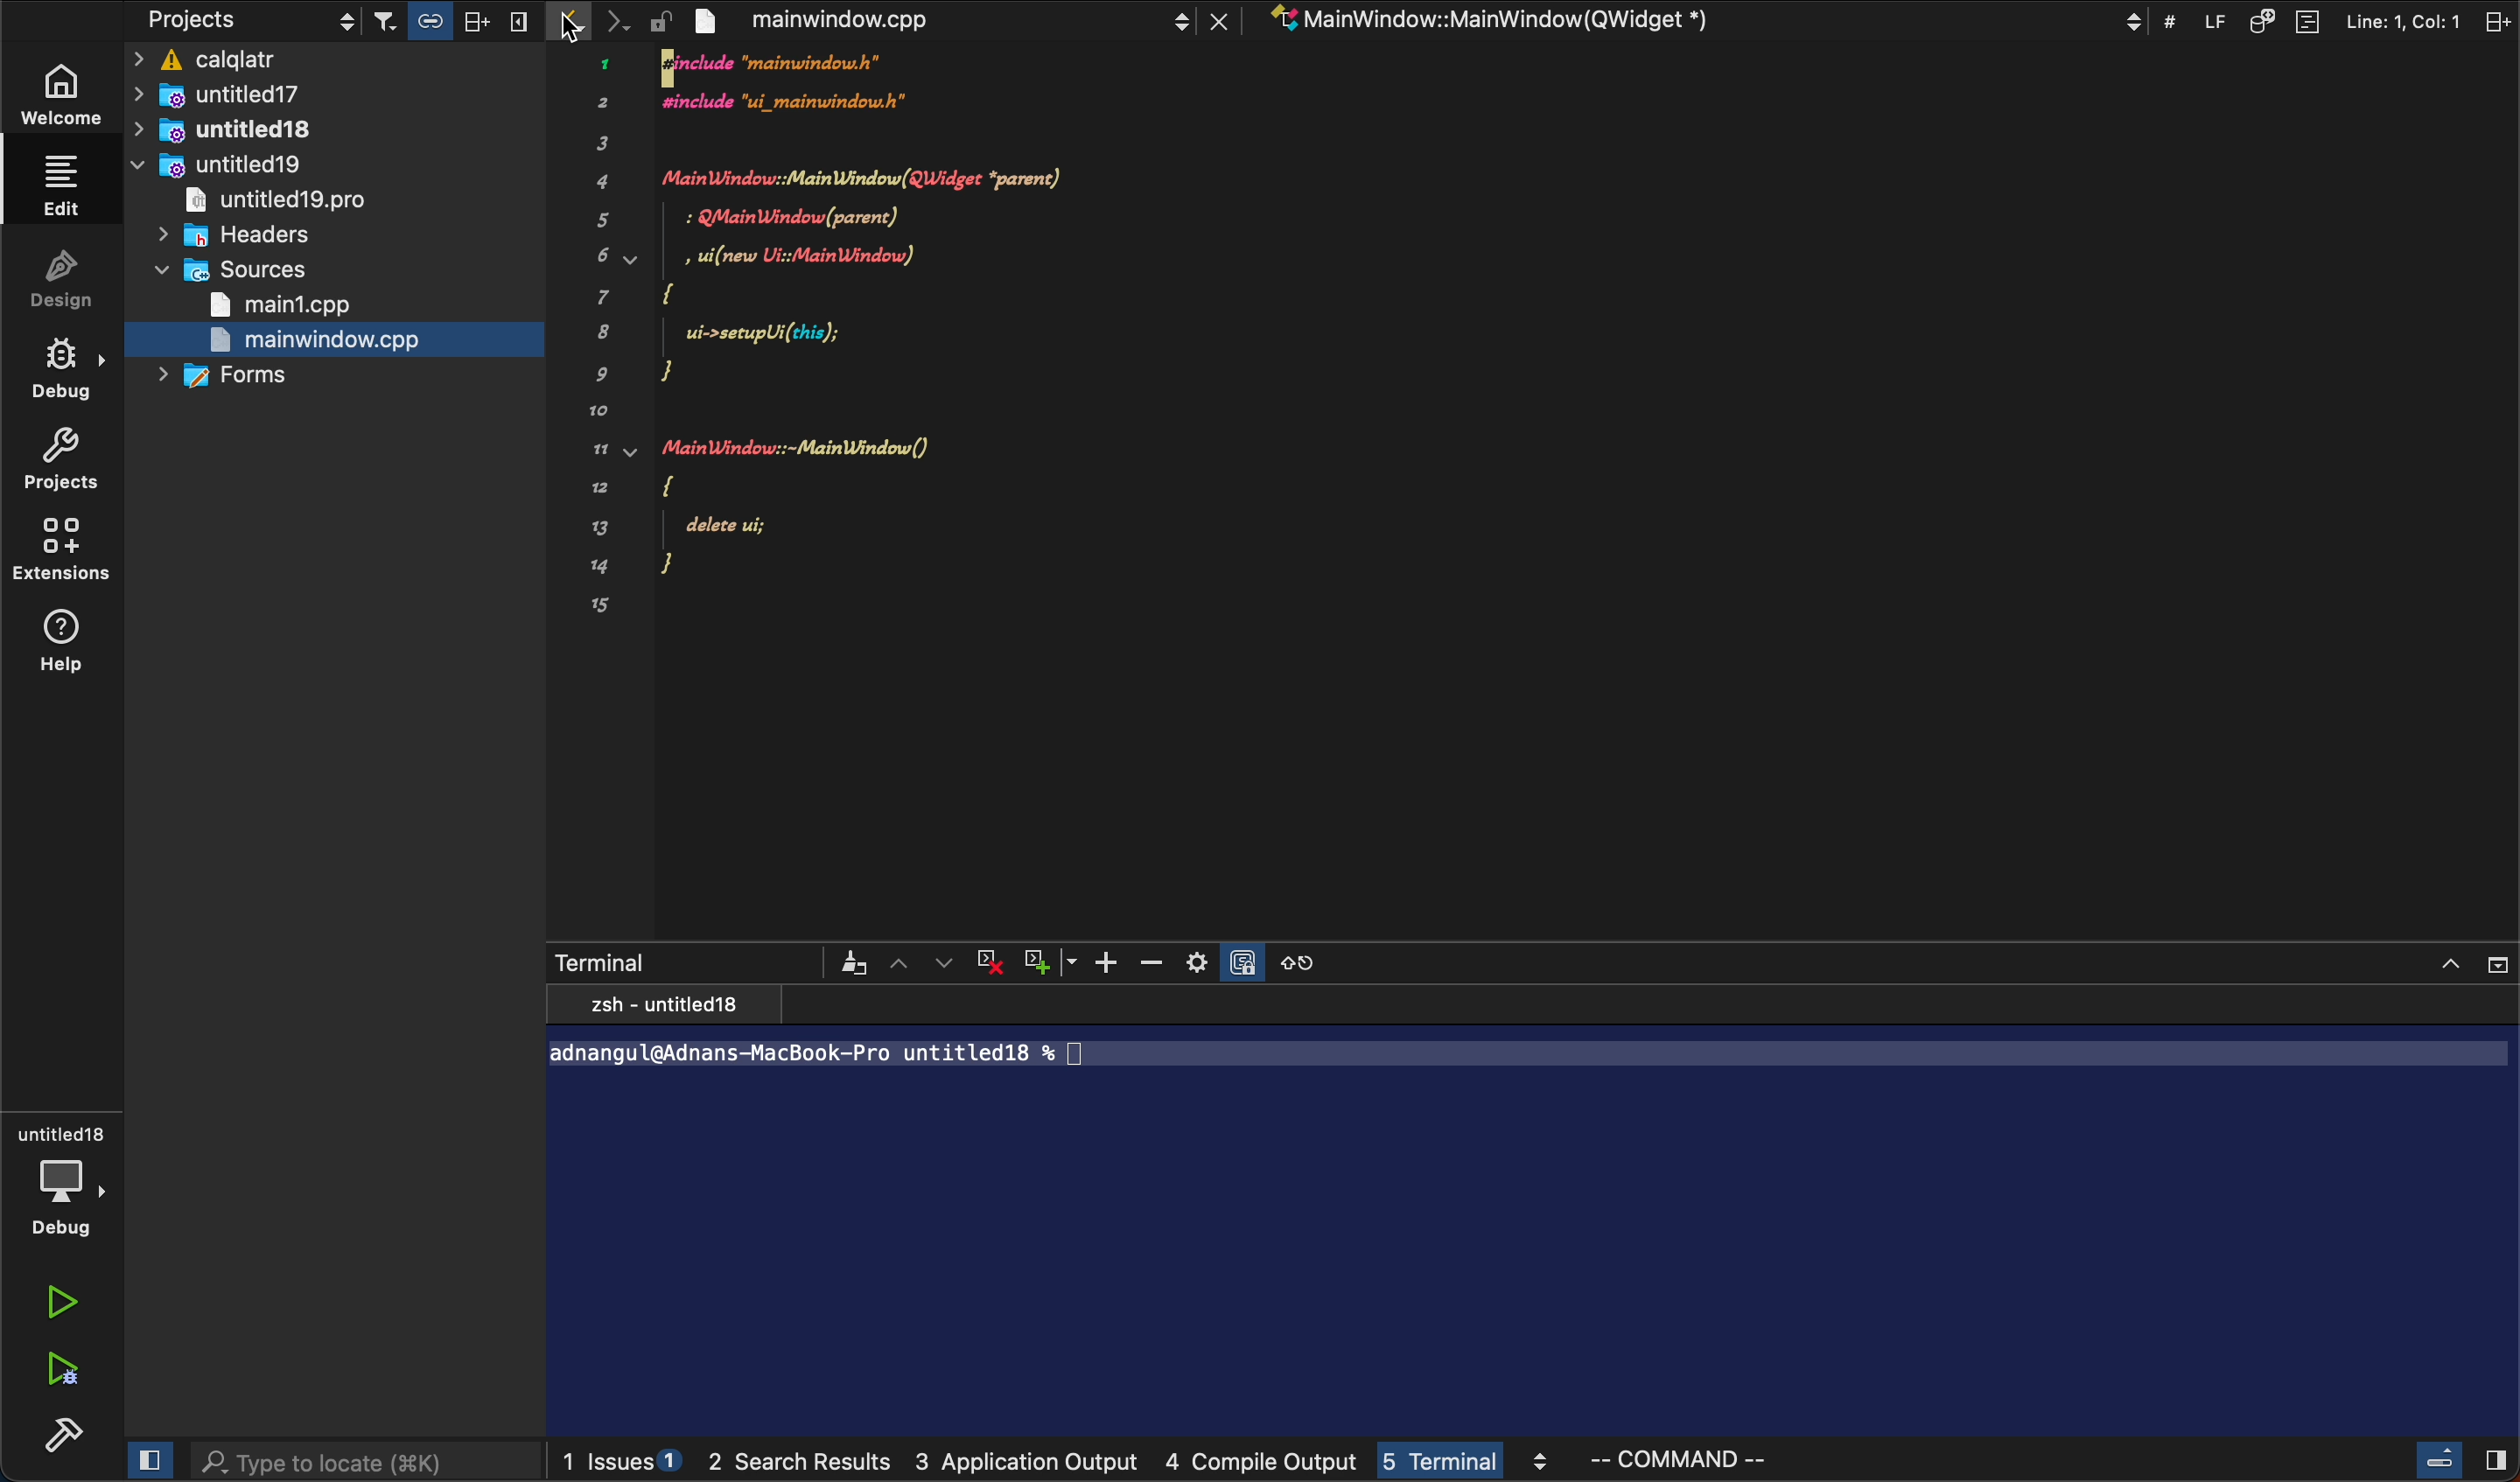 Image resolution: width=2520 pixels, height=1482 pixels. Describe the element at coordinates (1533, 1215) in the screenshot. I see `terminal` at that location.